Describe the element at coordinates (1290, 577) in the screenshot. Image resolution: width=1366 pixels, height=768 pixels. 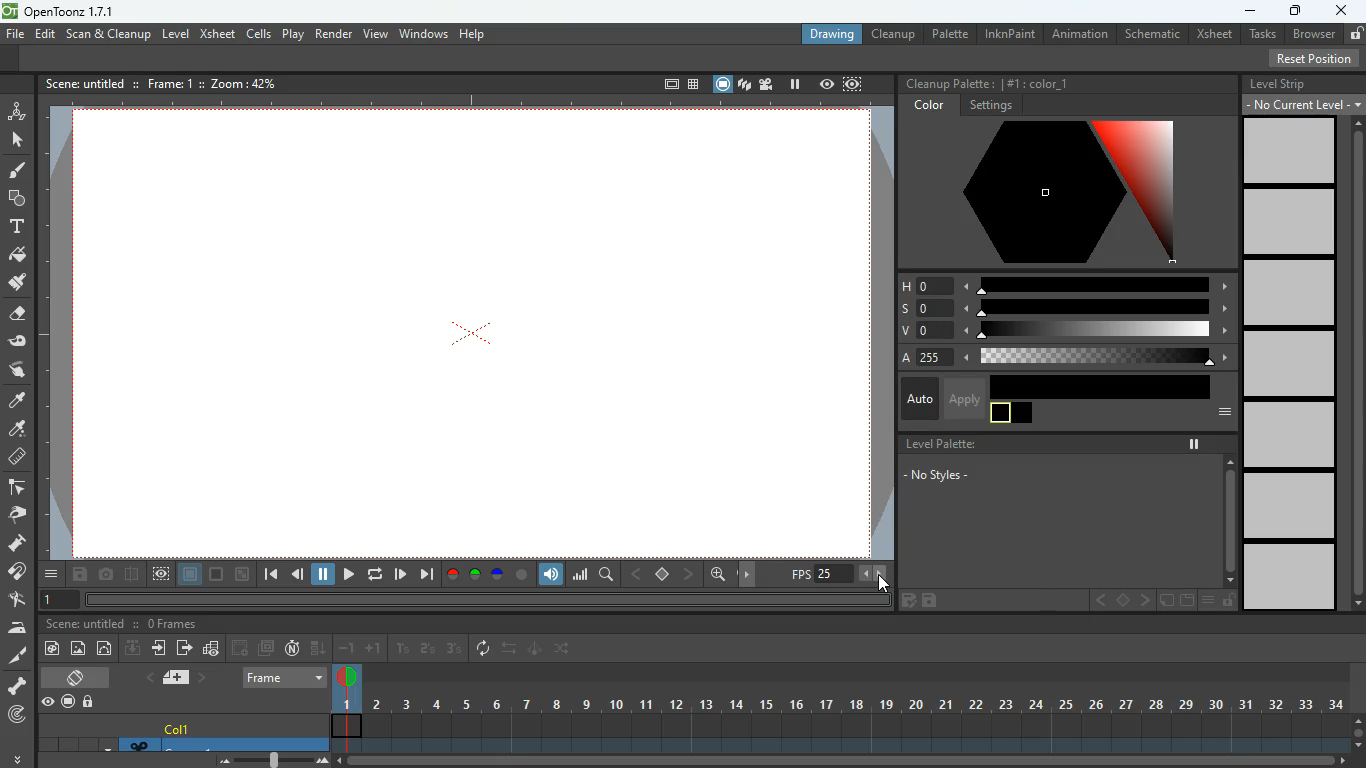
I see `level` at that location.